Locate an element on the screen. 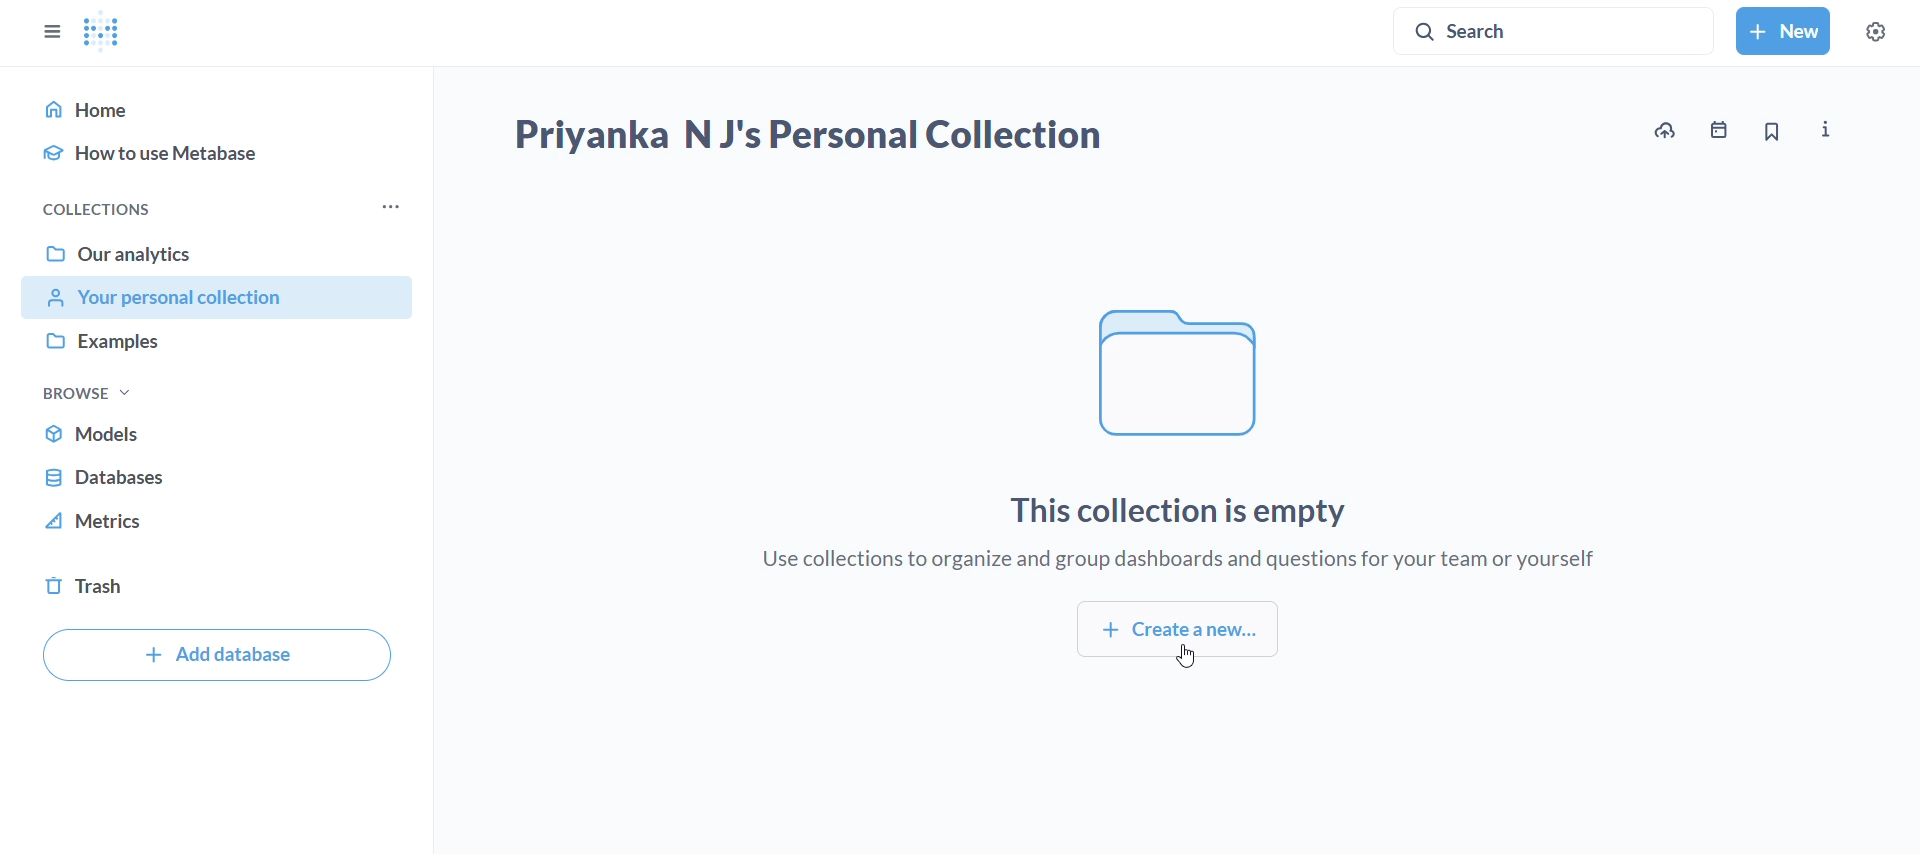 The image size is (1920, 854). bookmark is located at coordinates (1773, 133).